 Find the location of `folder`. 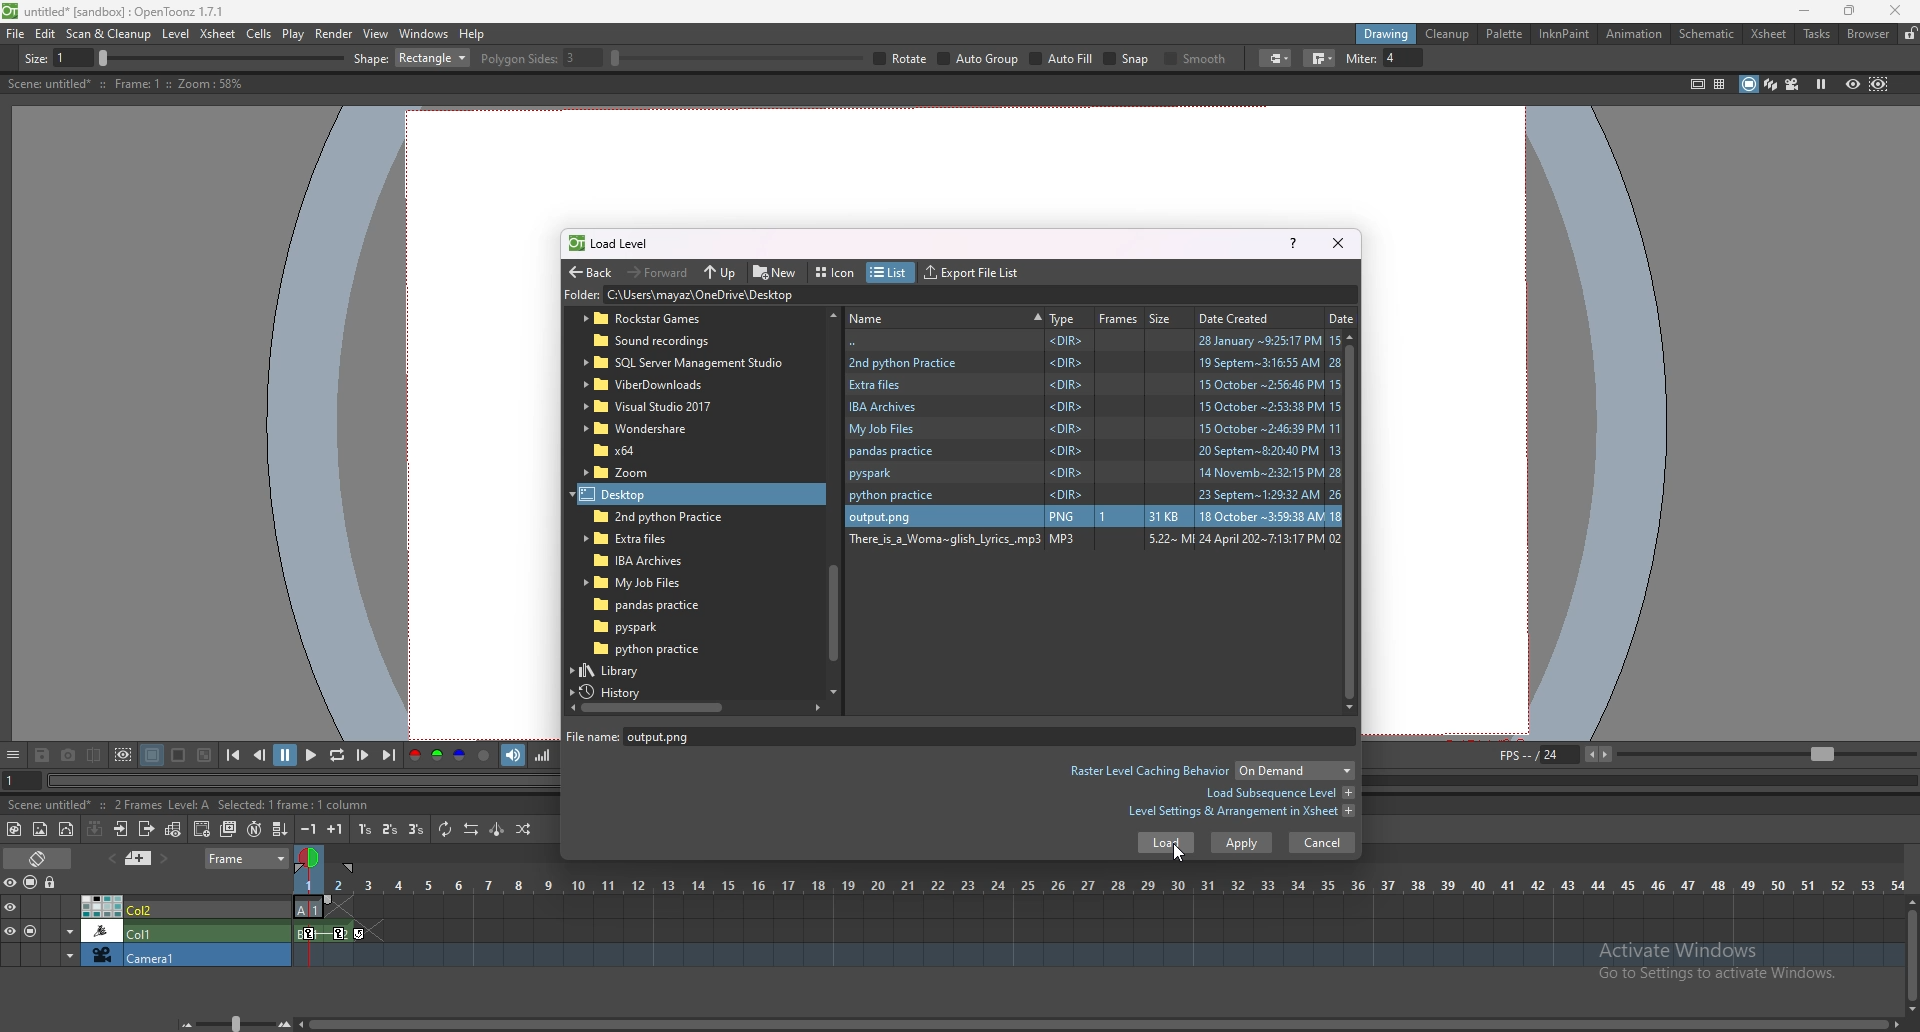

folder is located at coordinates (636, 494).